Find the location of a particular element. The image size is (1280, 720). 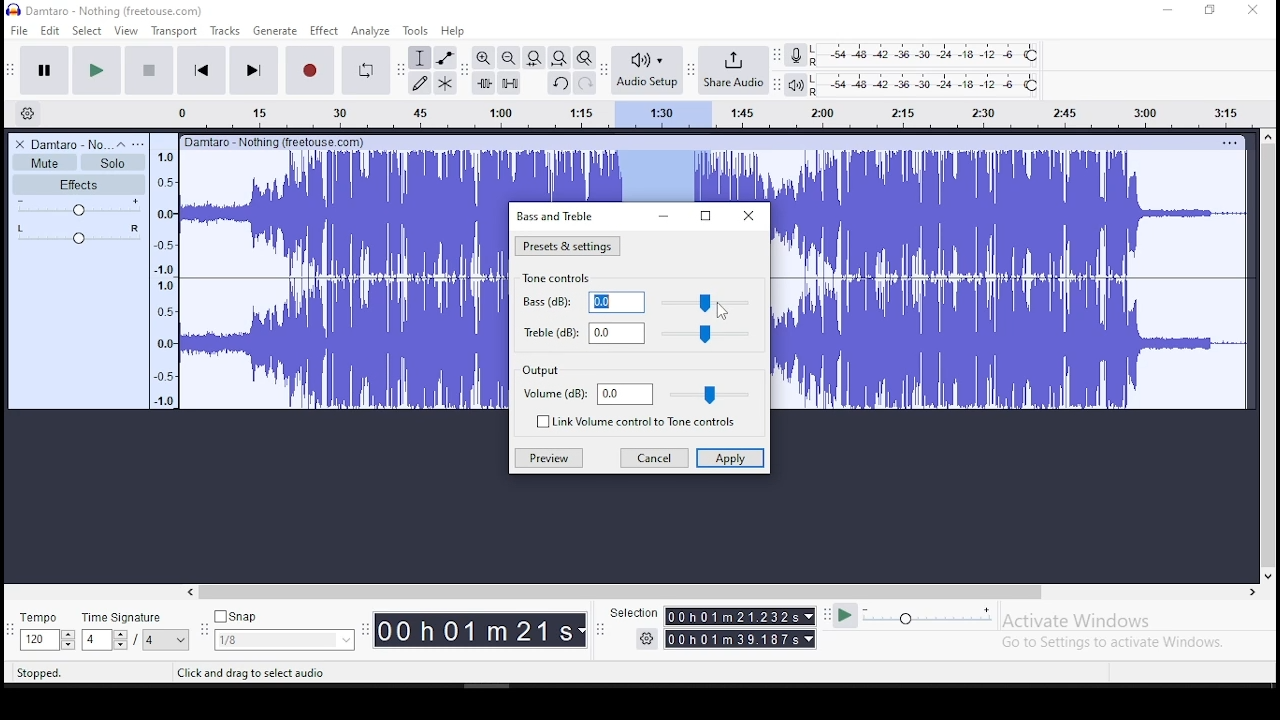

control is located at coordinates (711, 393).